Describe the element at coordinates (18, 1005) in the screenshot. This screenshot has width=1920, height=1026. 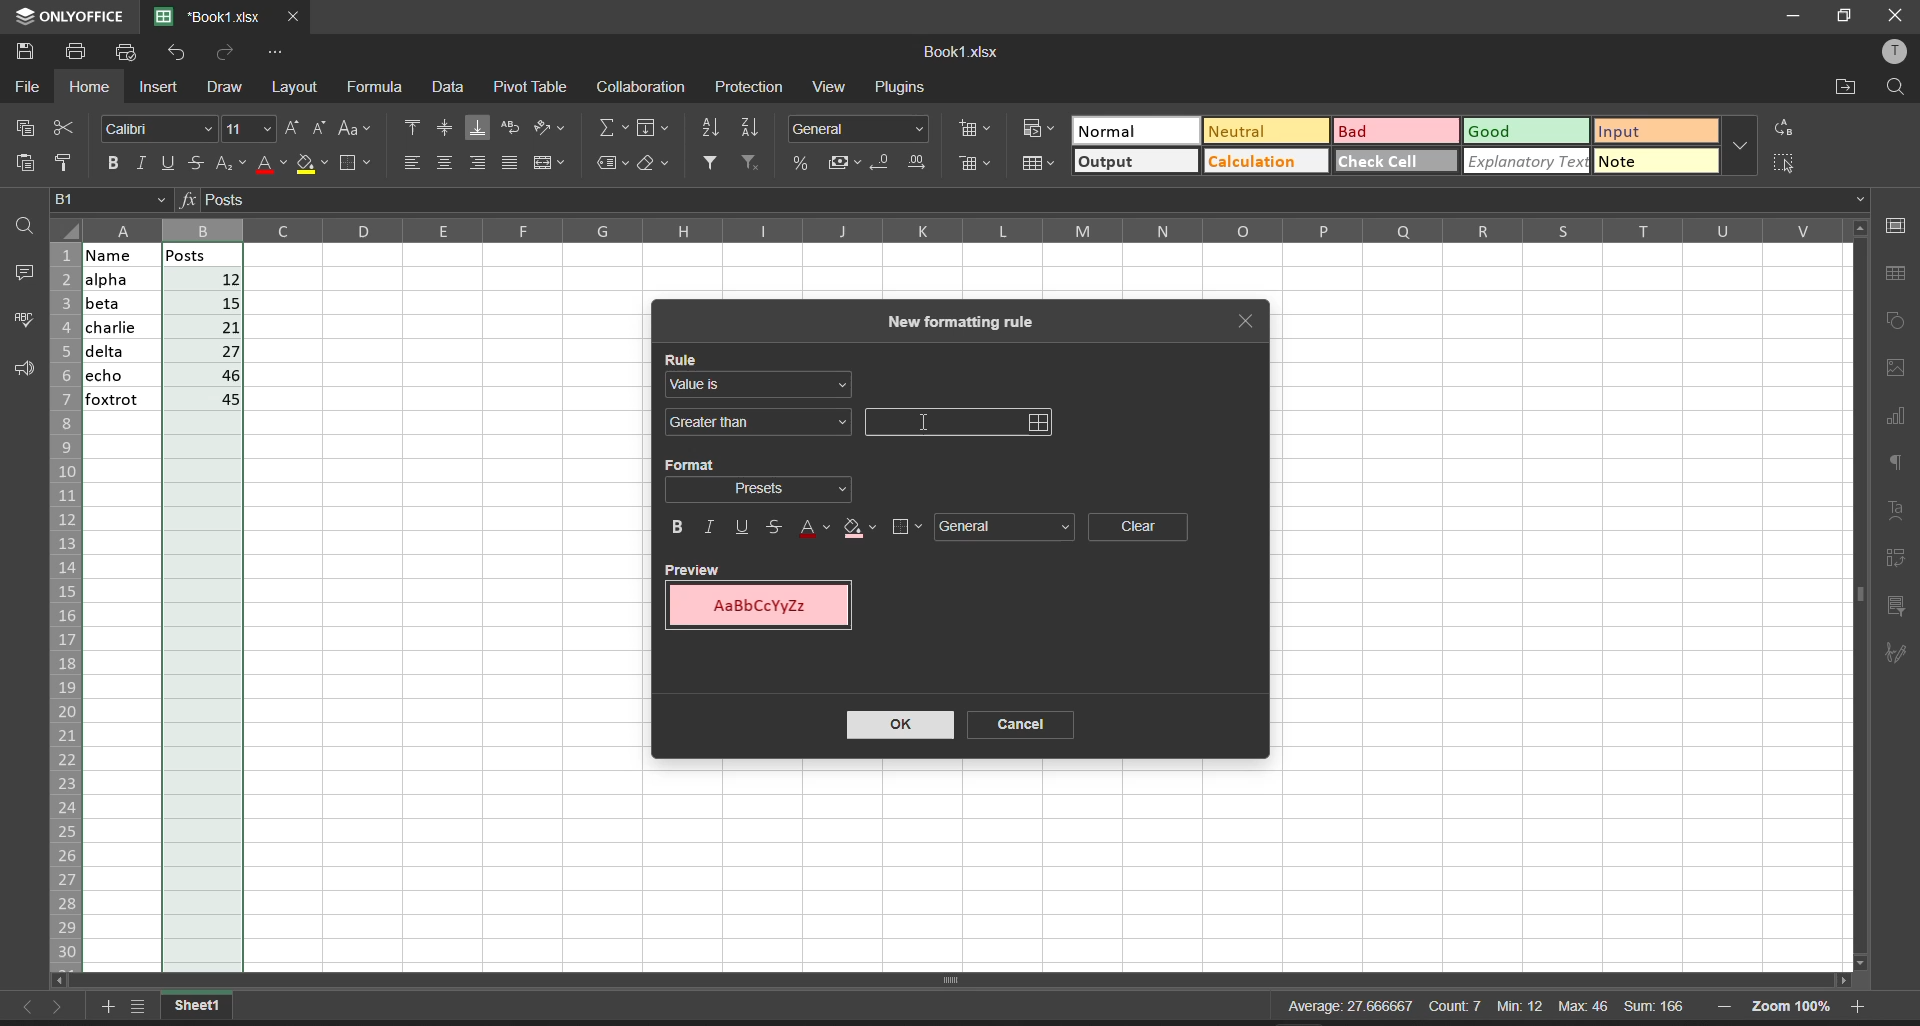
I see `move to the sheet left` at that location.